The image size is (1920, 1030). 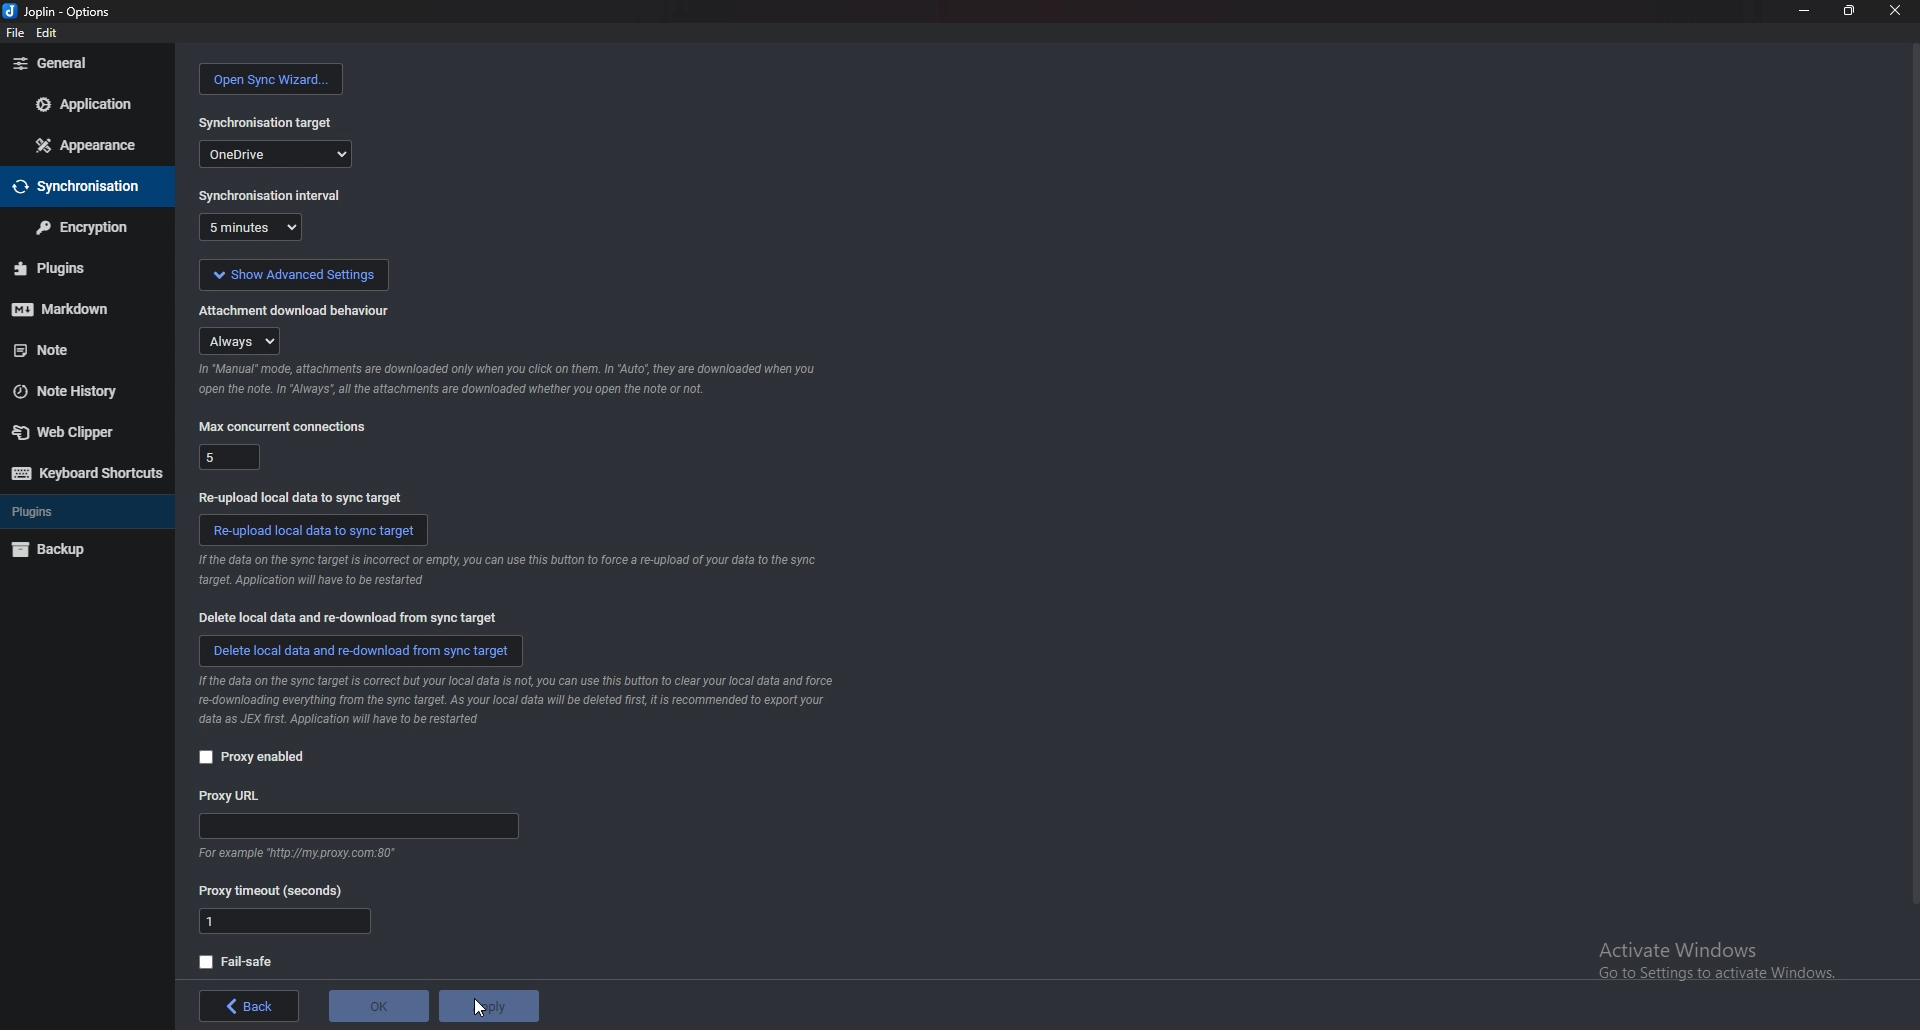 I want to click on sync interval, so click(x=269, y=195).